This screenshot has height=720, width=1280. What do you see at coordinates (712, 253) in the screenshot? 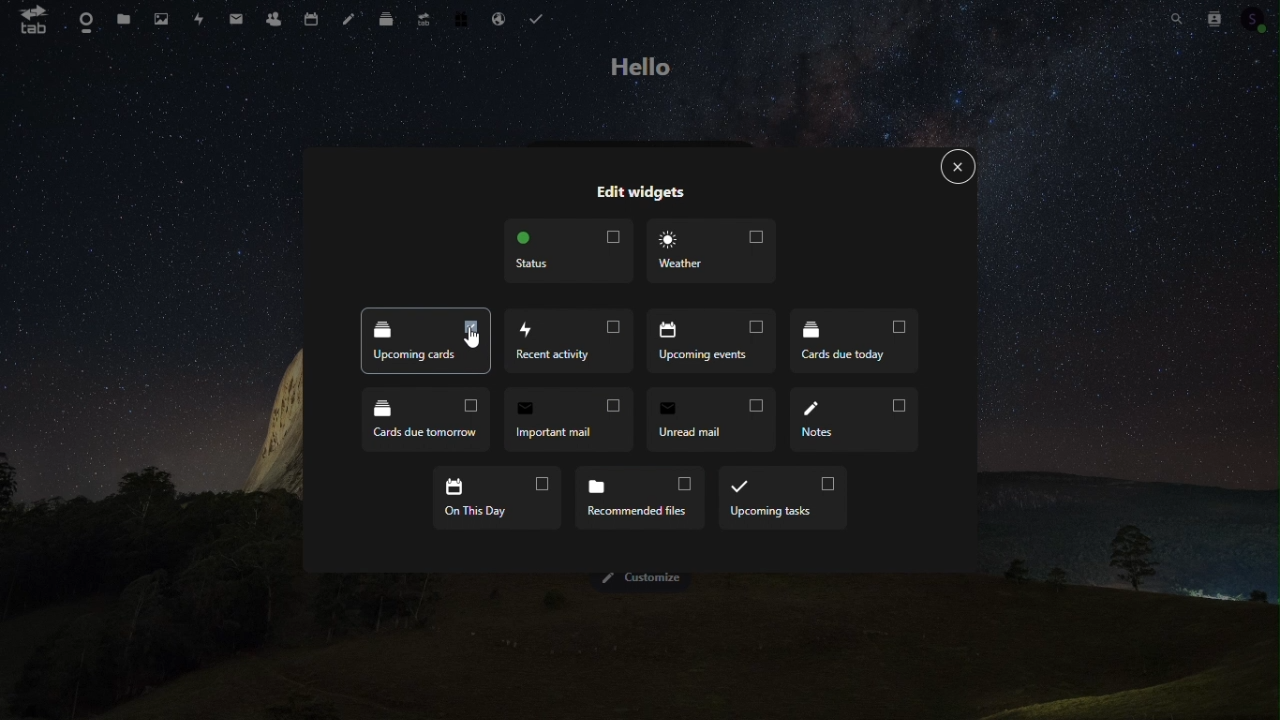
I see `Weather` at bounding box center [712, 253].